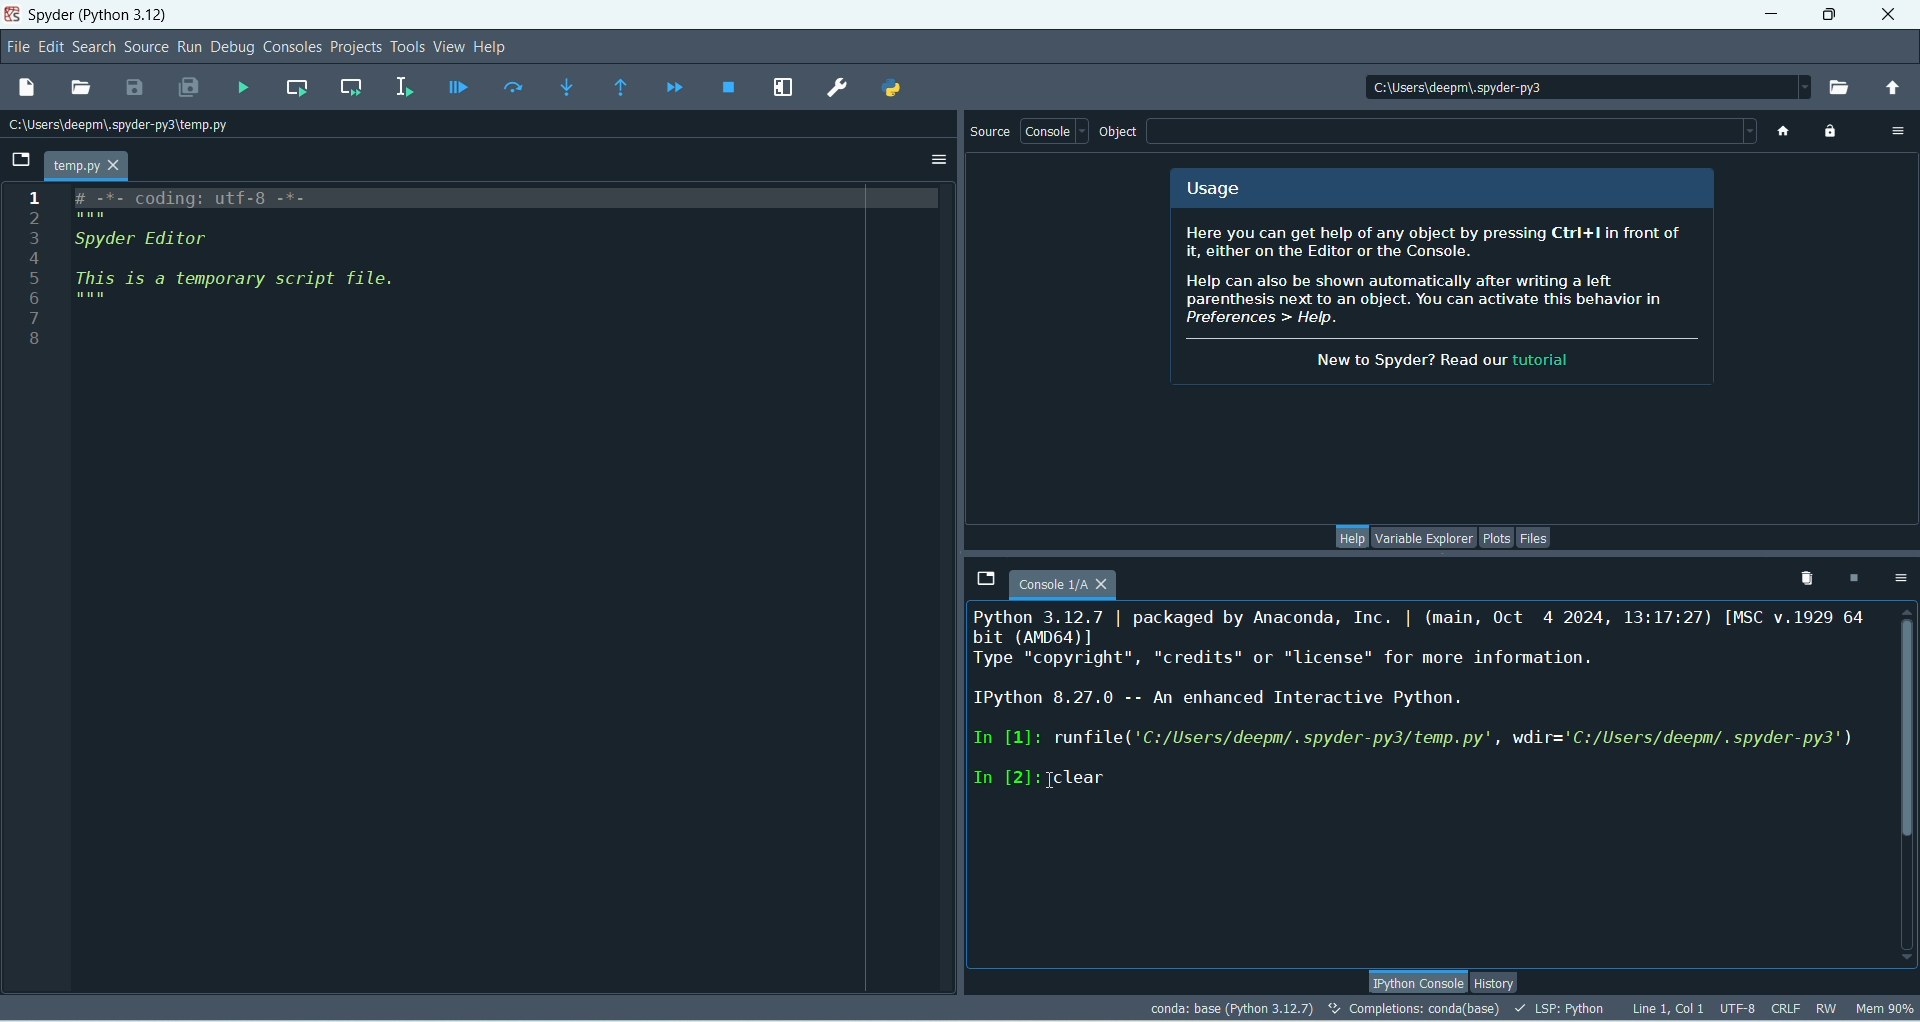 This screenshot has height=1022, width=1920. What do you see at coordinates (452, 47) in the screenshot?
I see `view` at bounding box center [452, 47].